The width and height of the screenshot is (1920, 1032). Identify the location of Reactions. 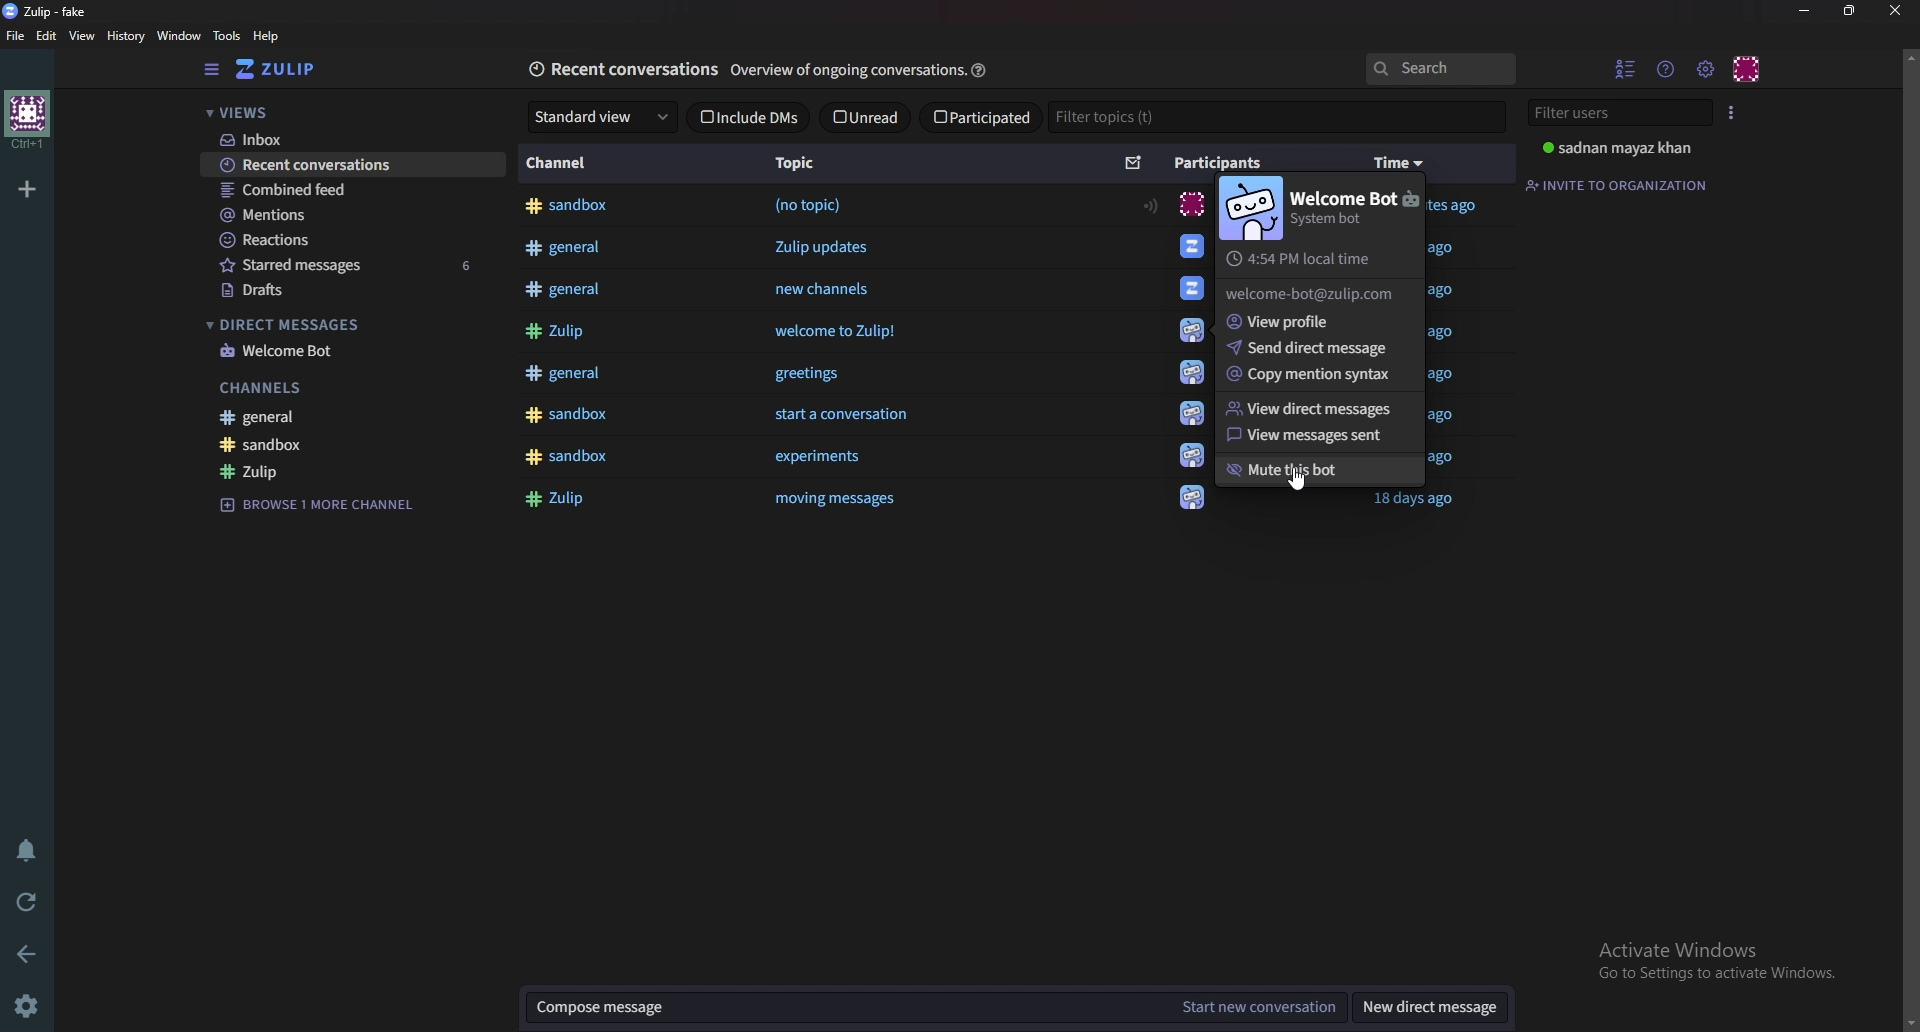
(361, 238).